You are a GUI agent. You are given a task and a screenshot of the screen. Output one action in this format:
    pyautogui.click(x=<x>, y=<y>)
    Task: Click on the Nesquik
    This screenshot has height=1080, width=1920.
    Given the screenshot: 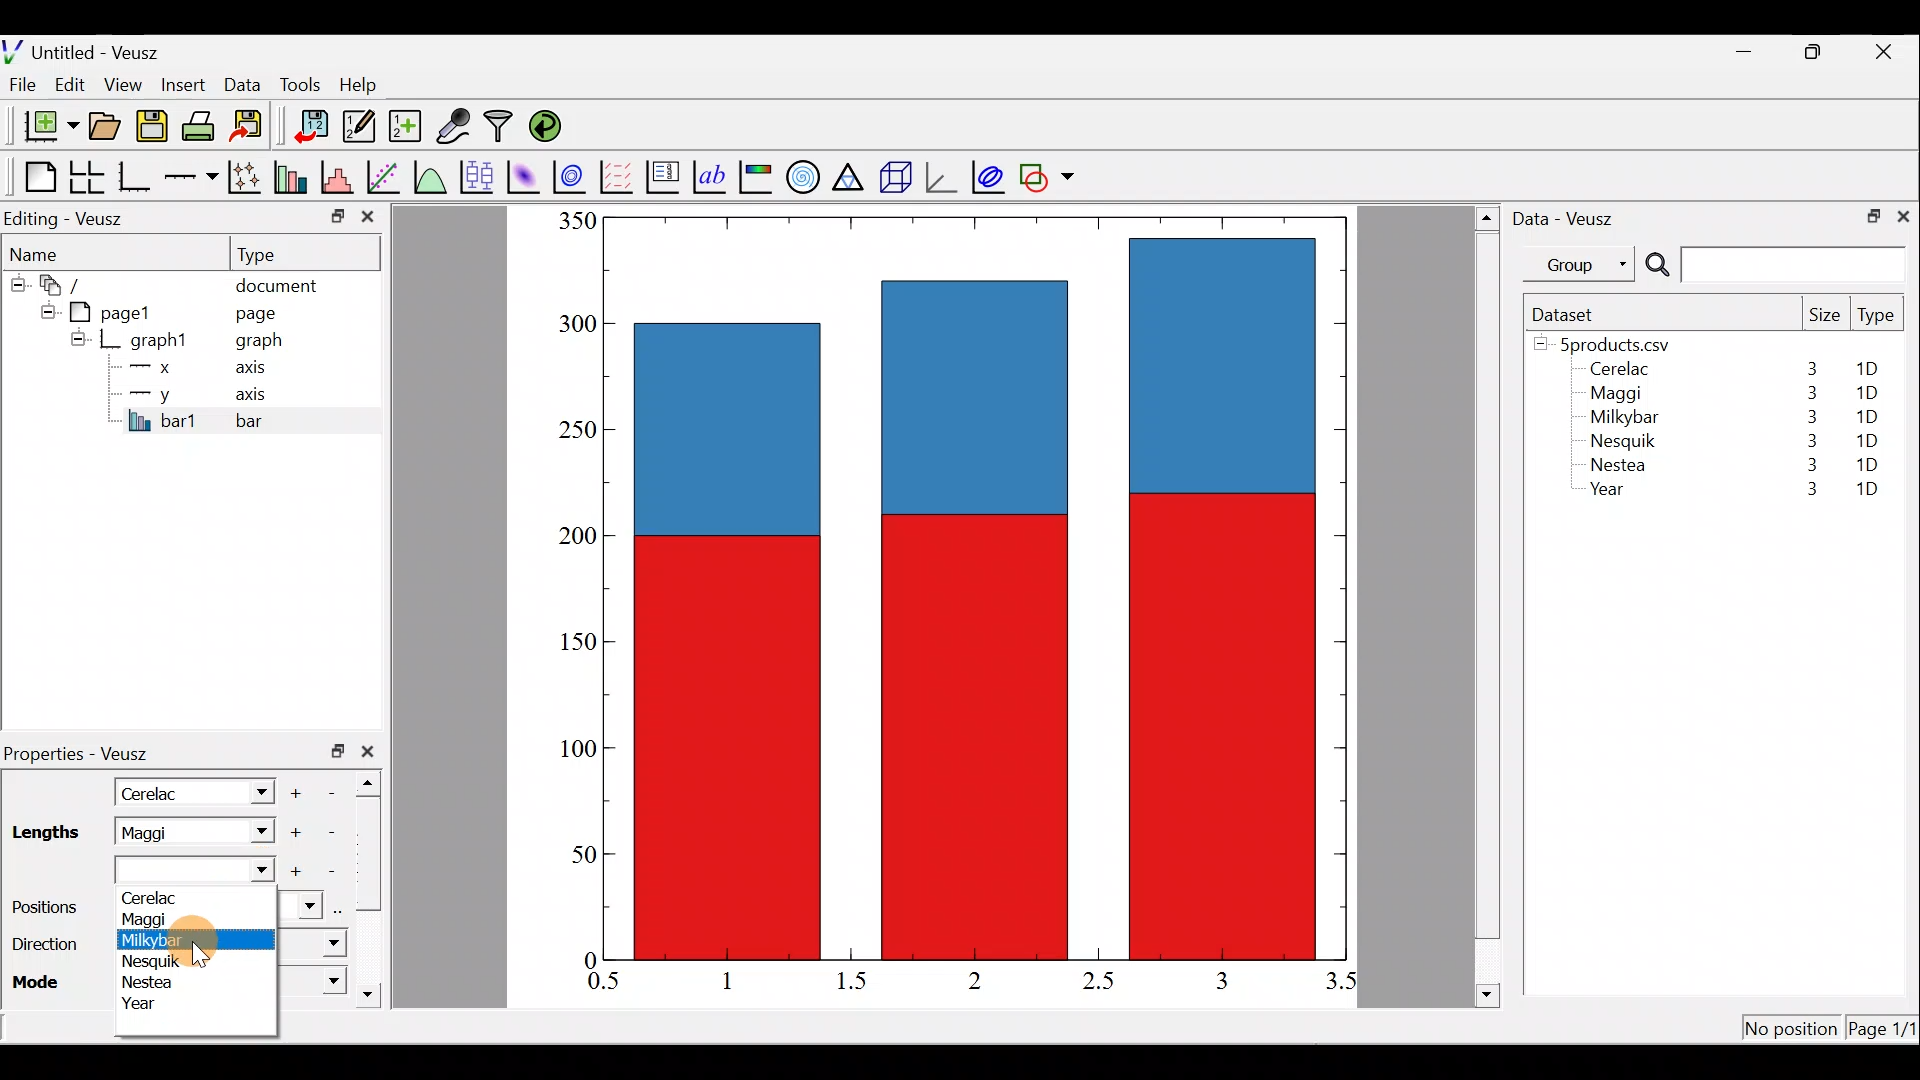 What is the action you would take?
    pyautogui.click(x=170, y=961)
    